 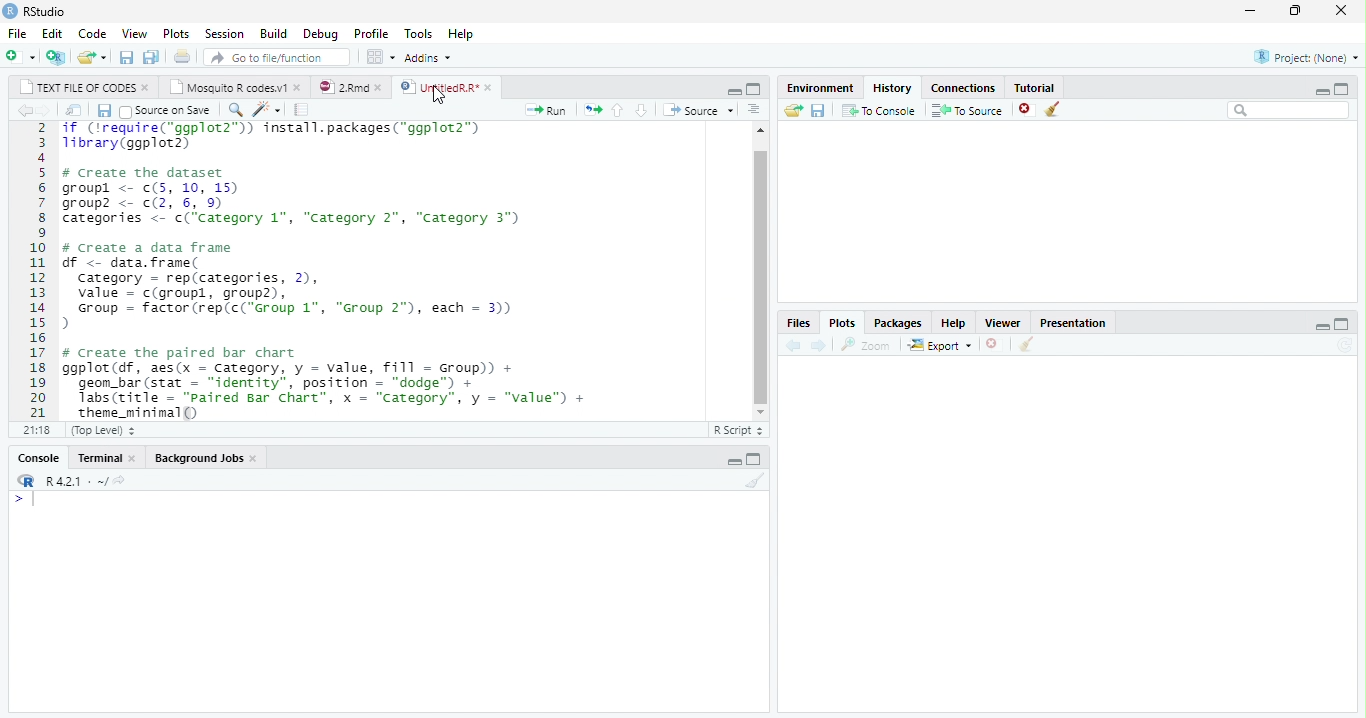 I want to click on new file, so click(x=19, y=56).